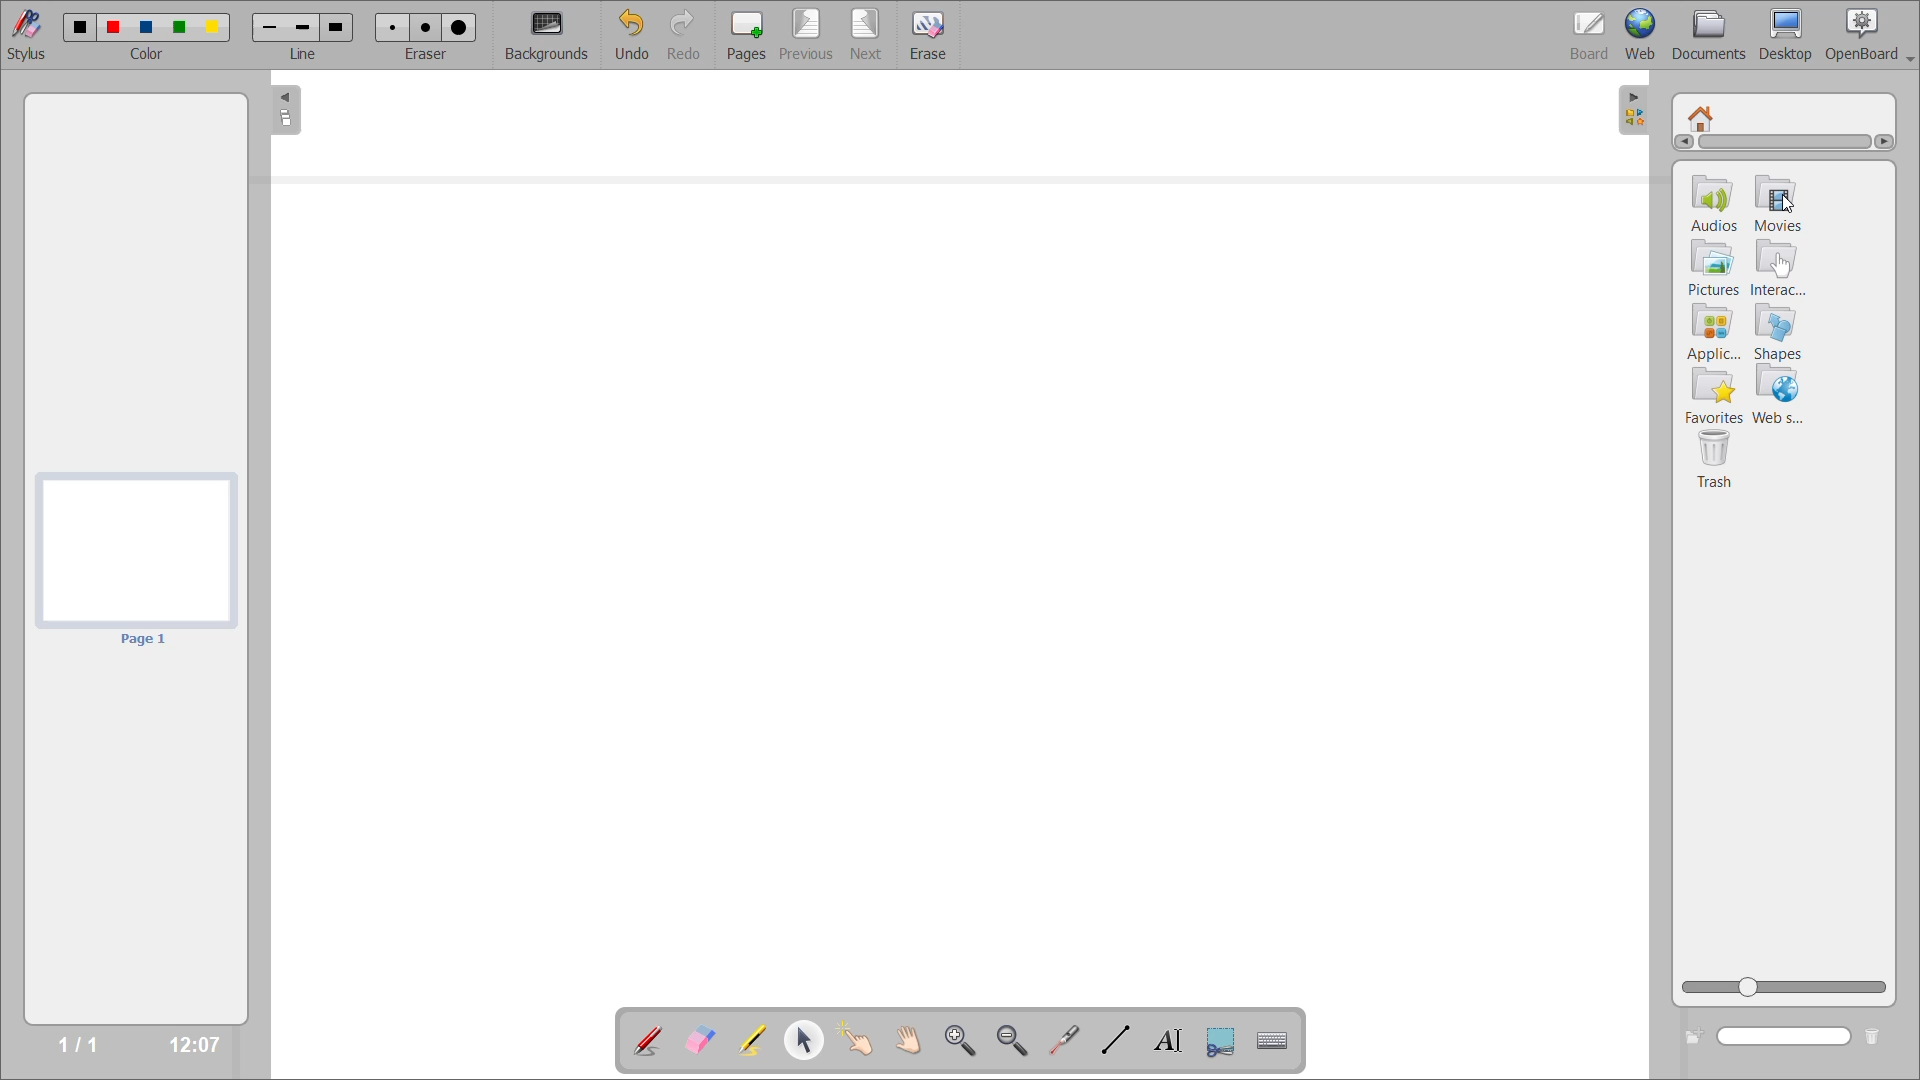  What do you see at coordinates (1788, 986) in the screenshot?
I see `zoom slider` at bounding box center [1788, 986].